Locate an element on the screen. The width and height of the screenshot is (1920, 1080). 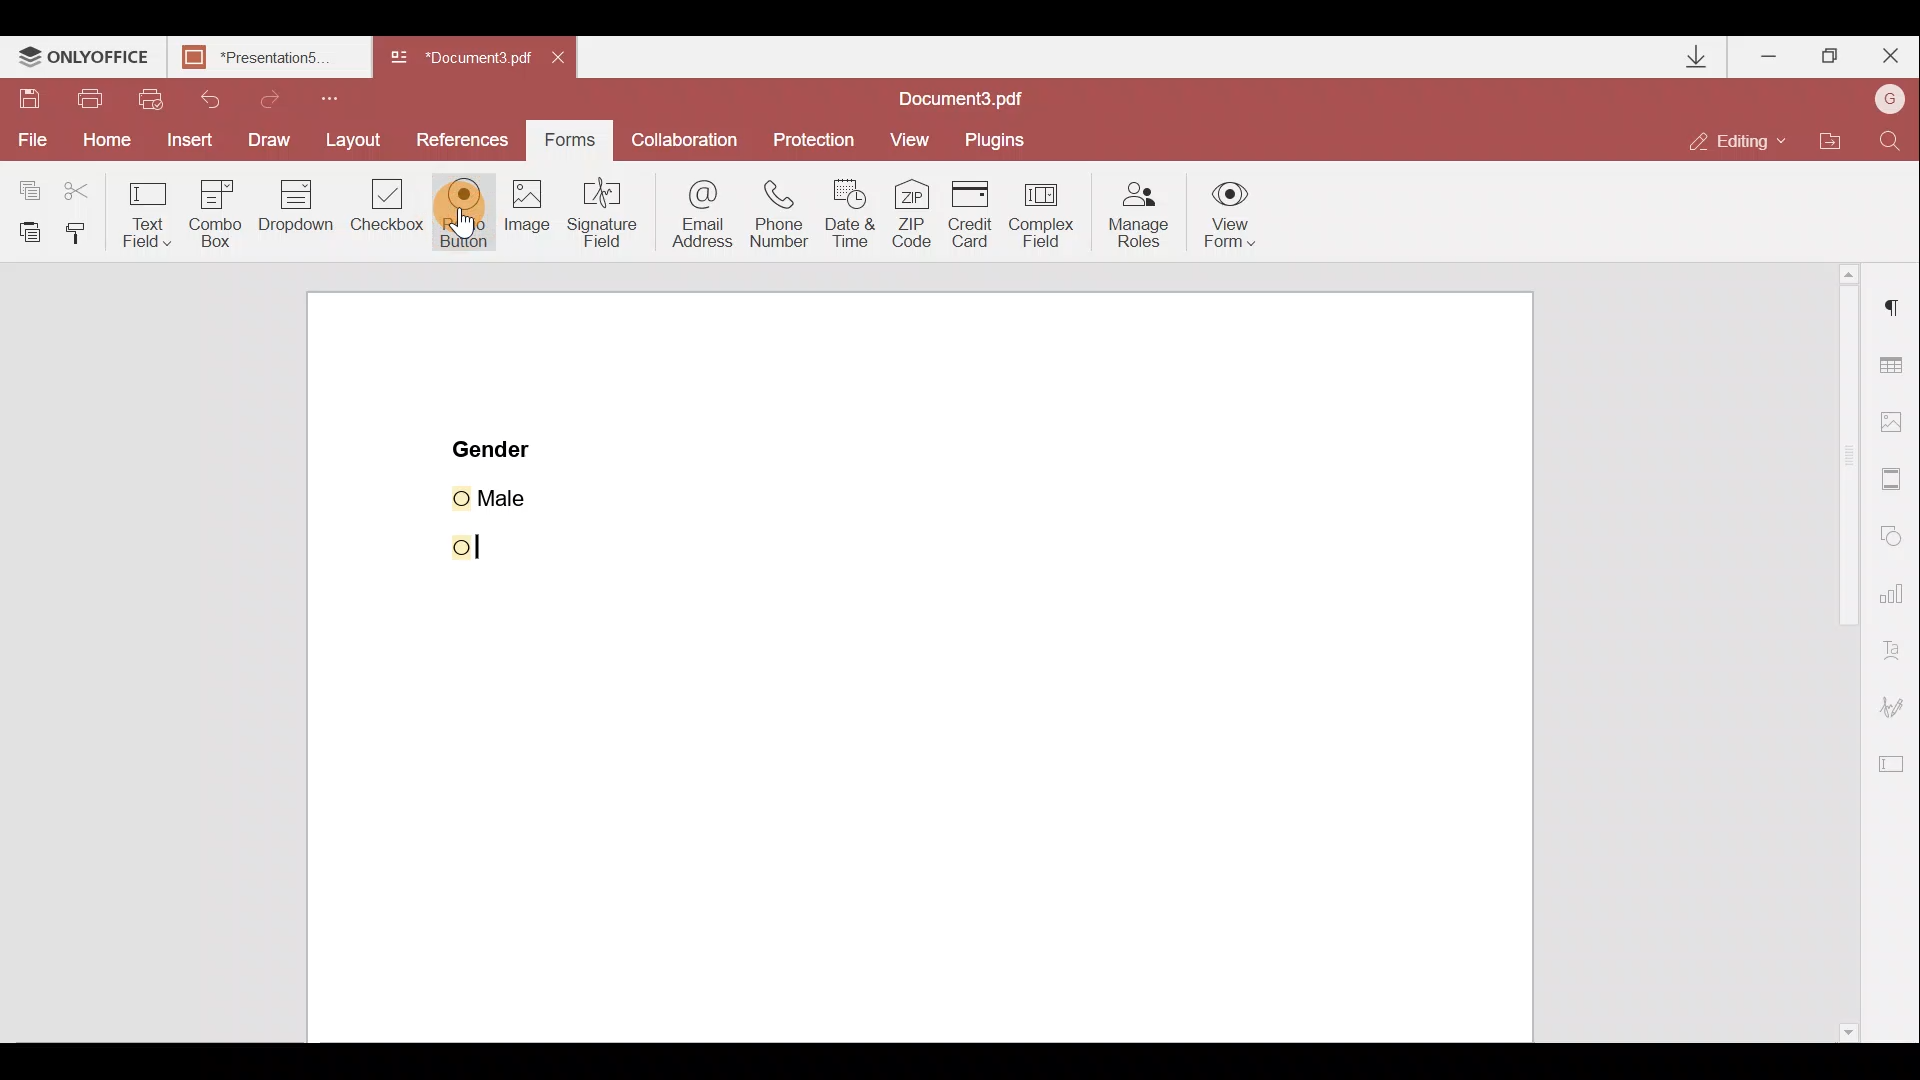
ZIP code is located at coordinates (912, 214).